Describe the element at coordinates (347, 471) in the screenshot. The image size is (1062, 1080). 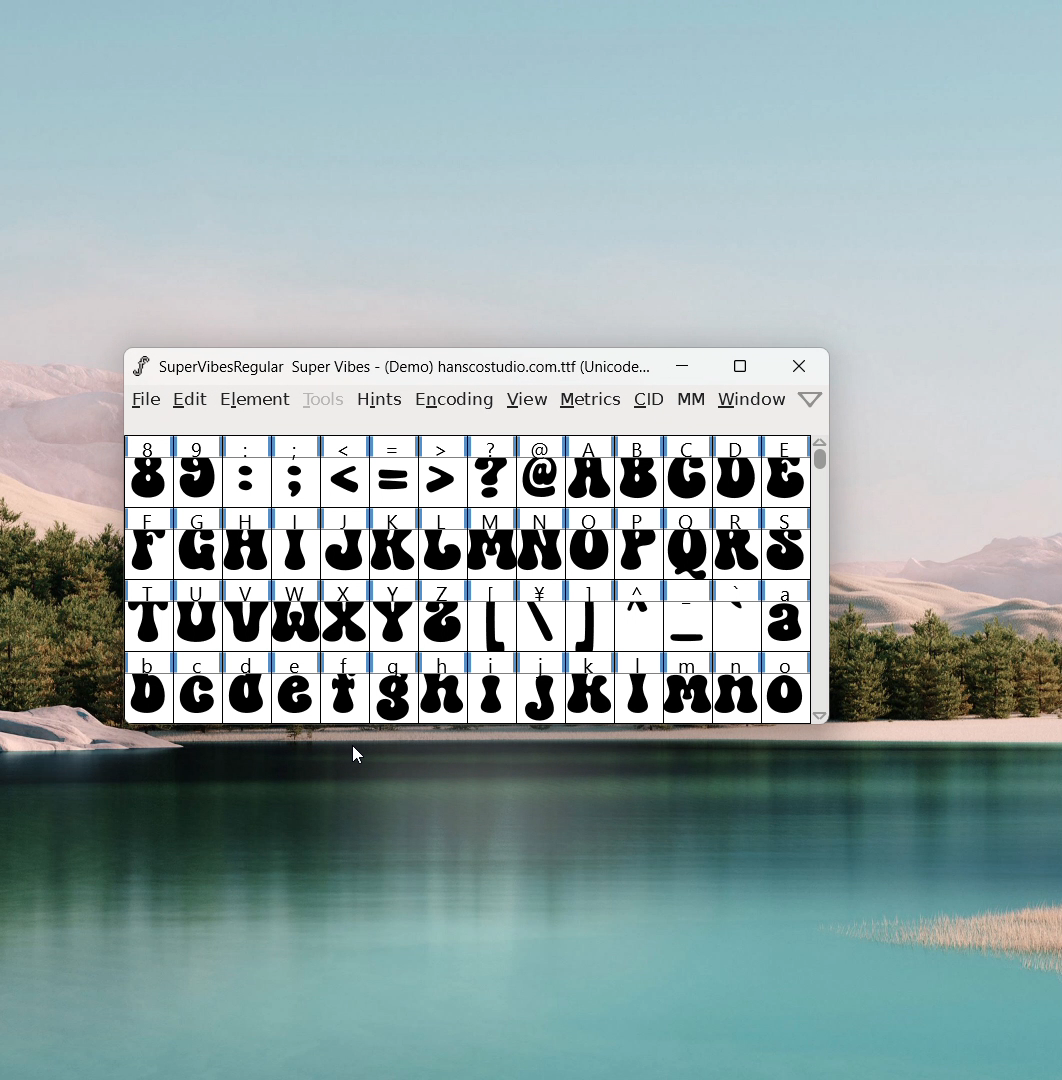
I see `<` at that location.